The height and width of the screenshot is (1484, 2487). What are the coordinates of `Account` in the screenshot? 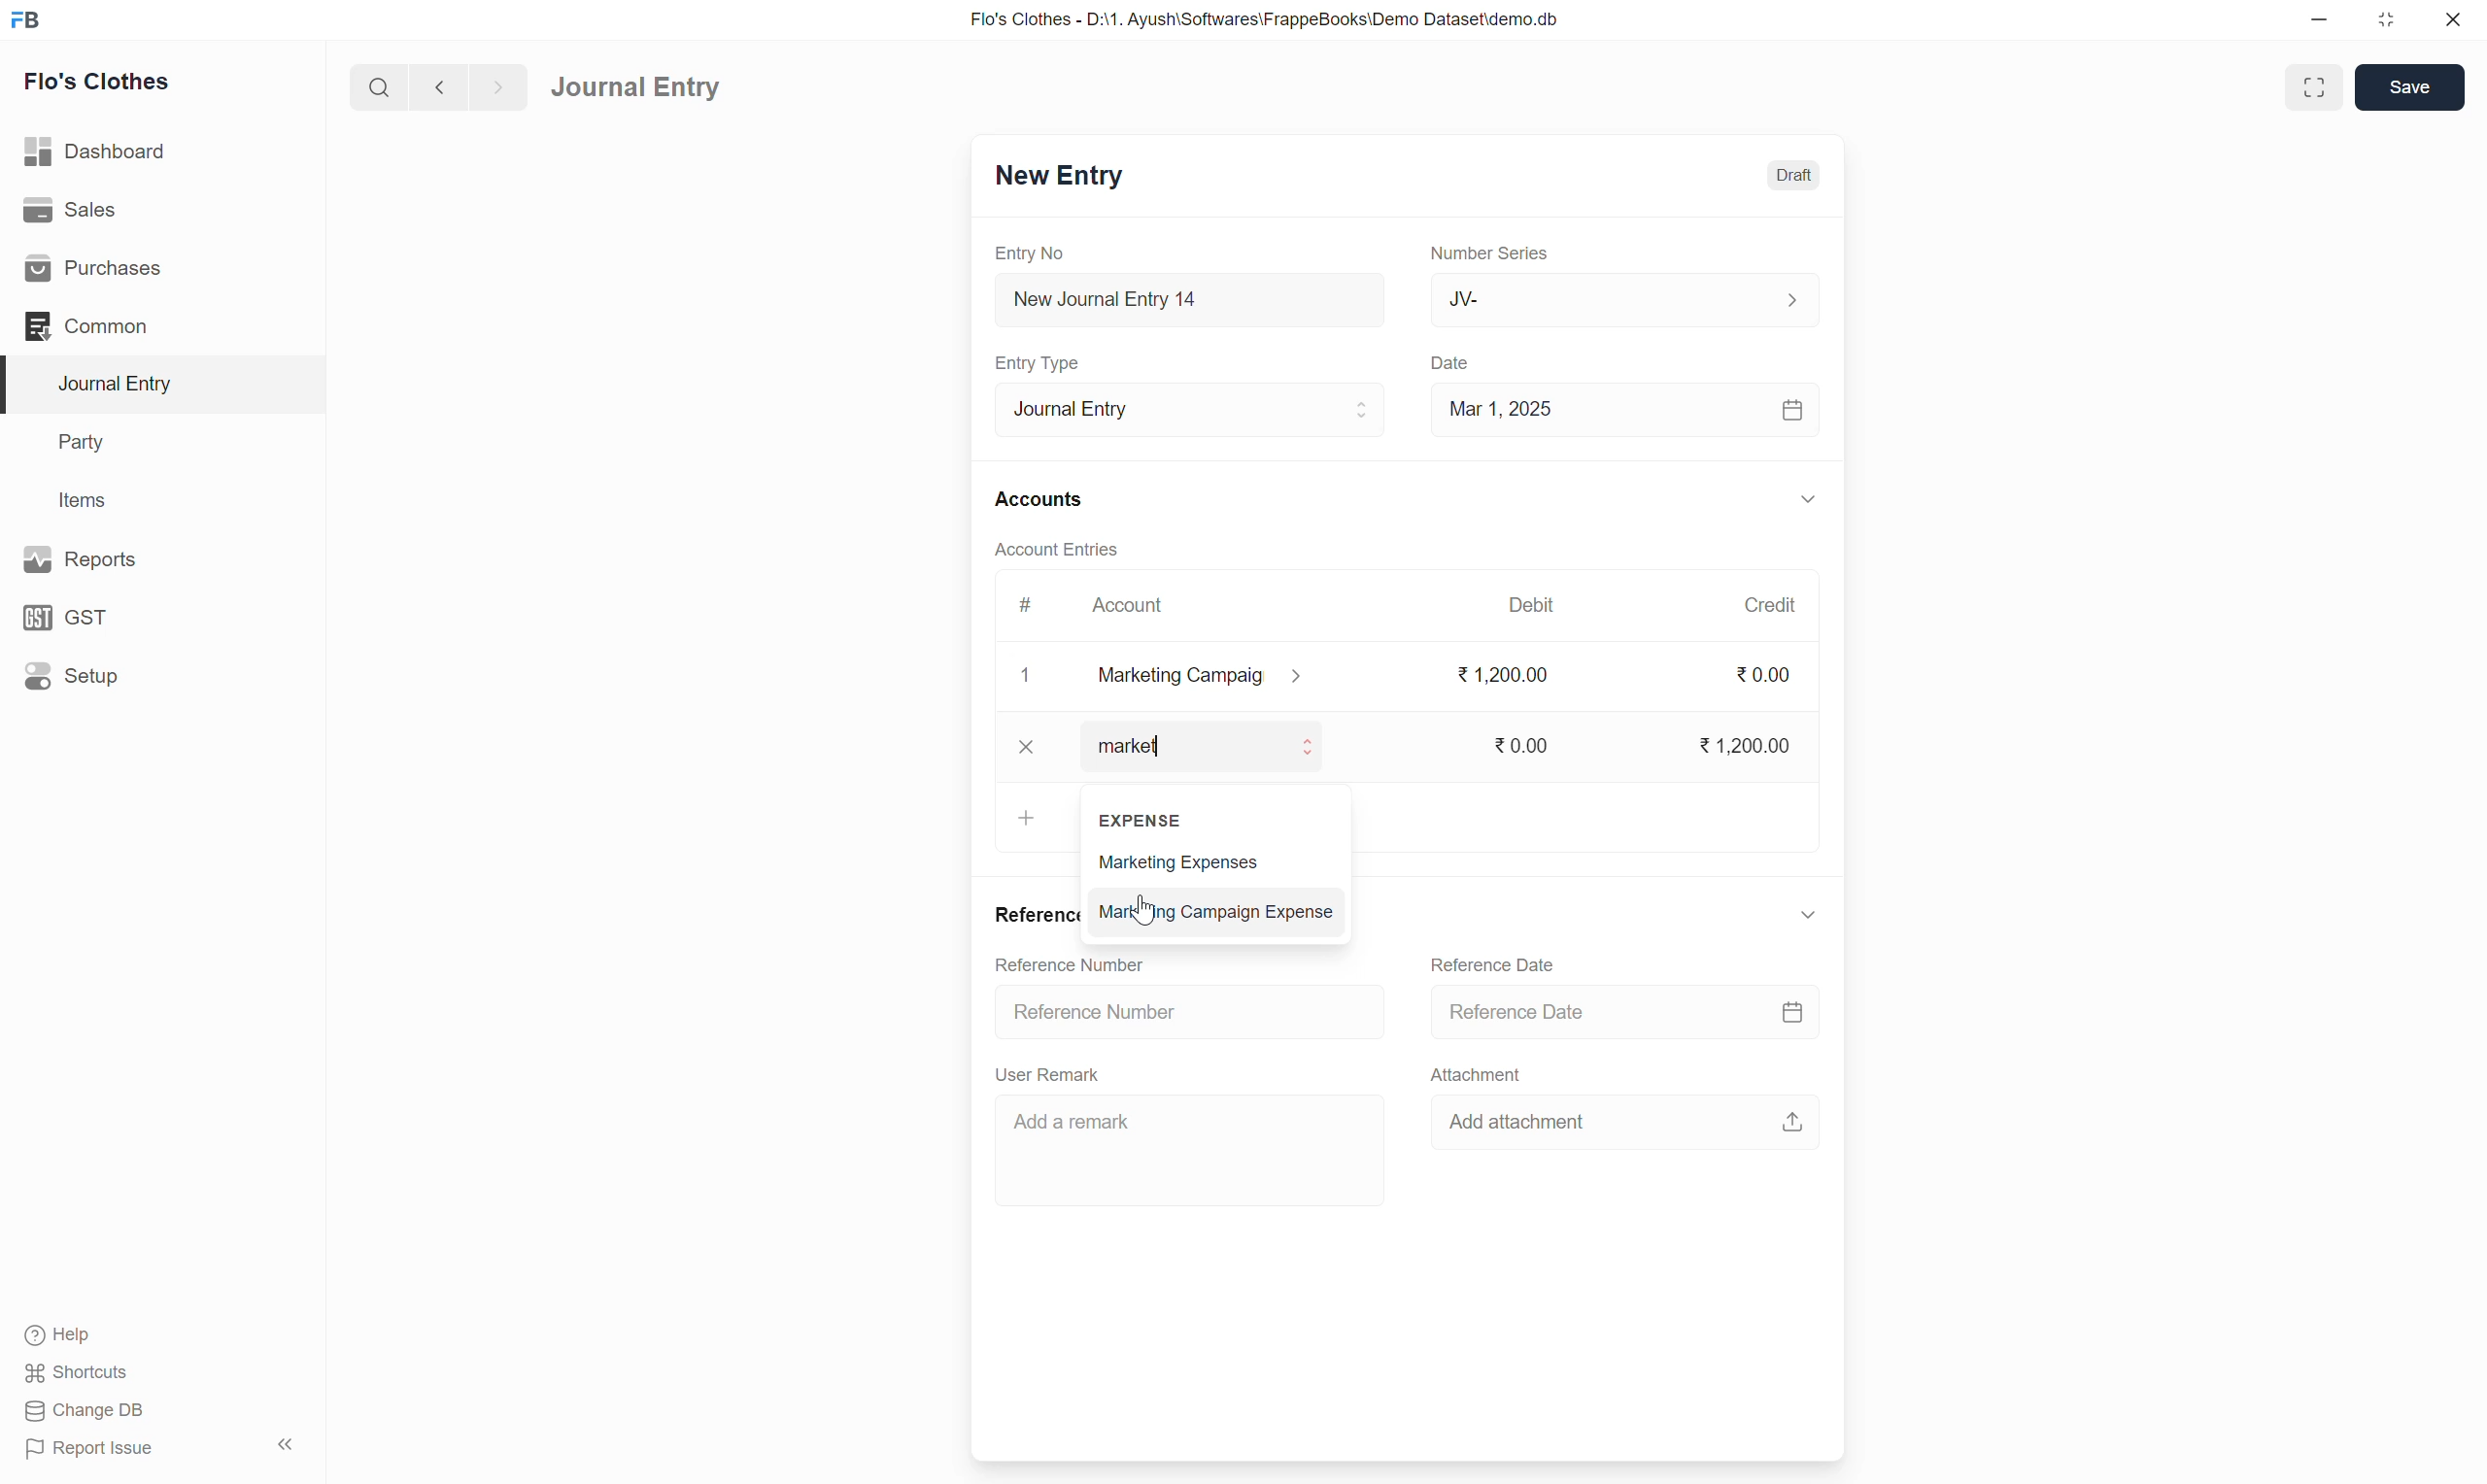 It's located at (1134, 747).